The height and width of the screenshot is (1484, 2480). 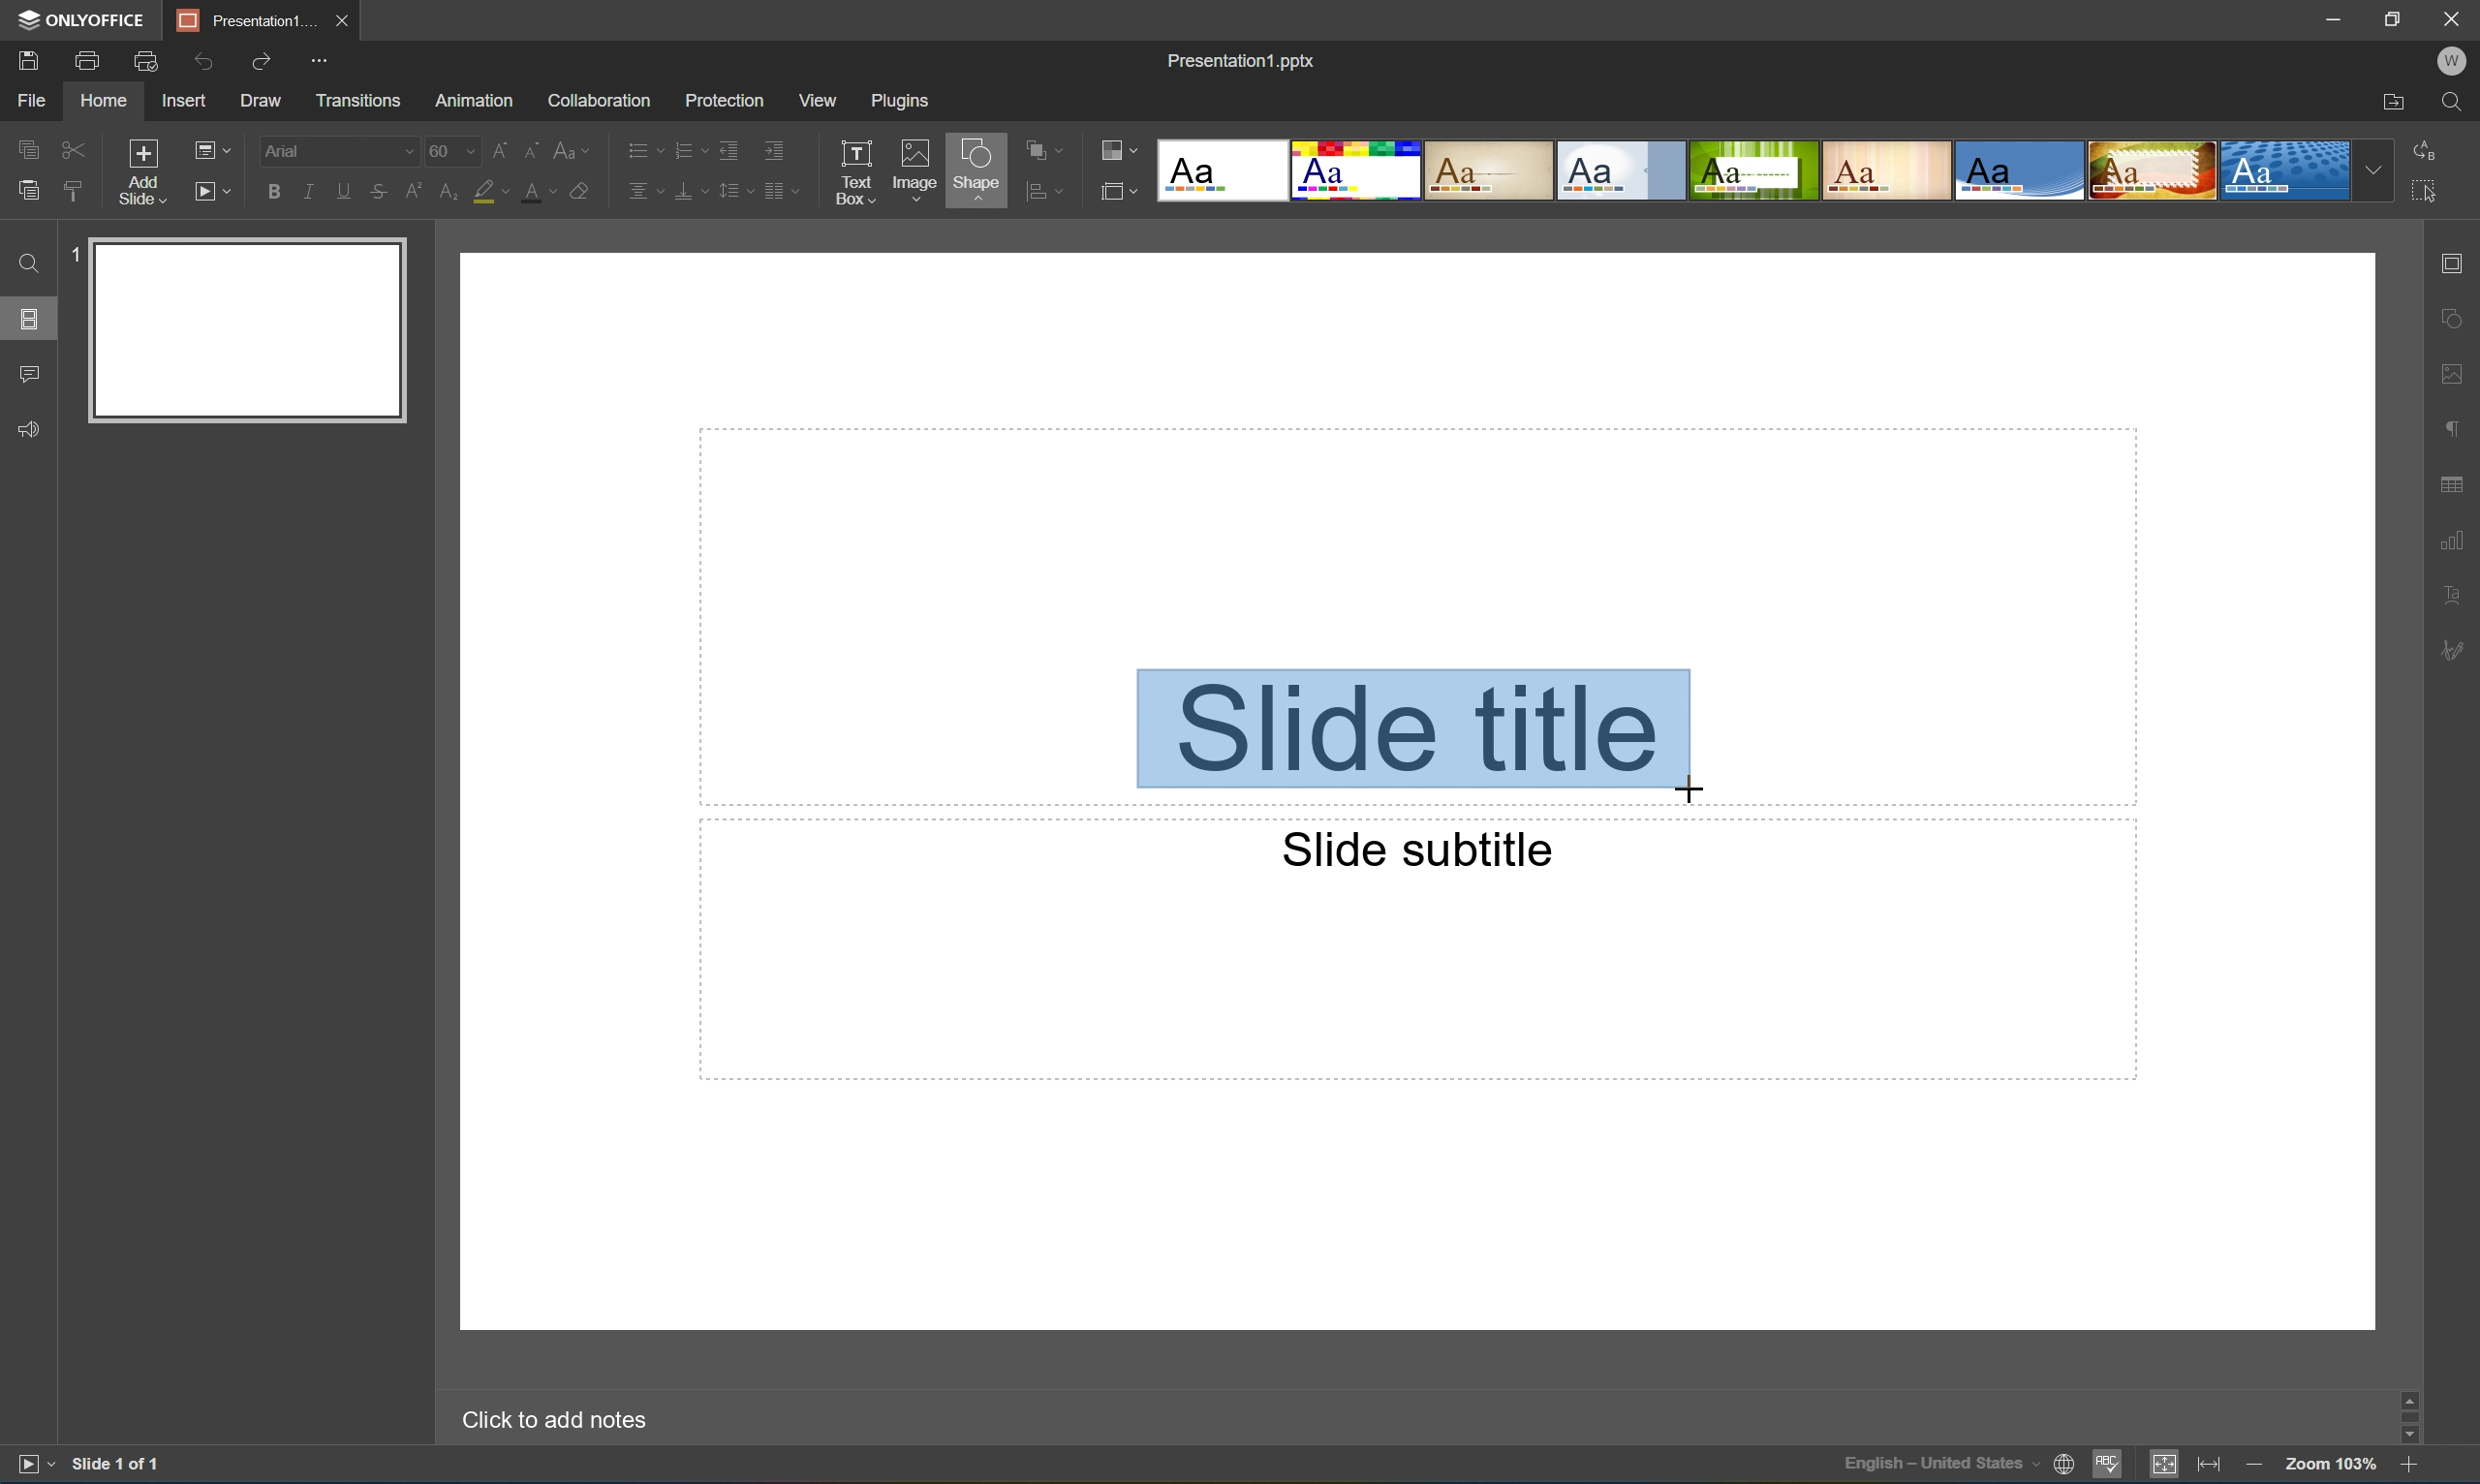 What do you see at coordinates (343, 190) in the screenshot?
I see `Underline` at bounding box center [343, 190].